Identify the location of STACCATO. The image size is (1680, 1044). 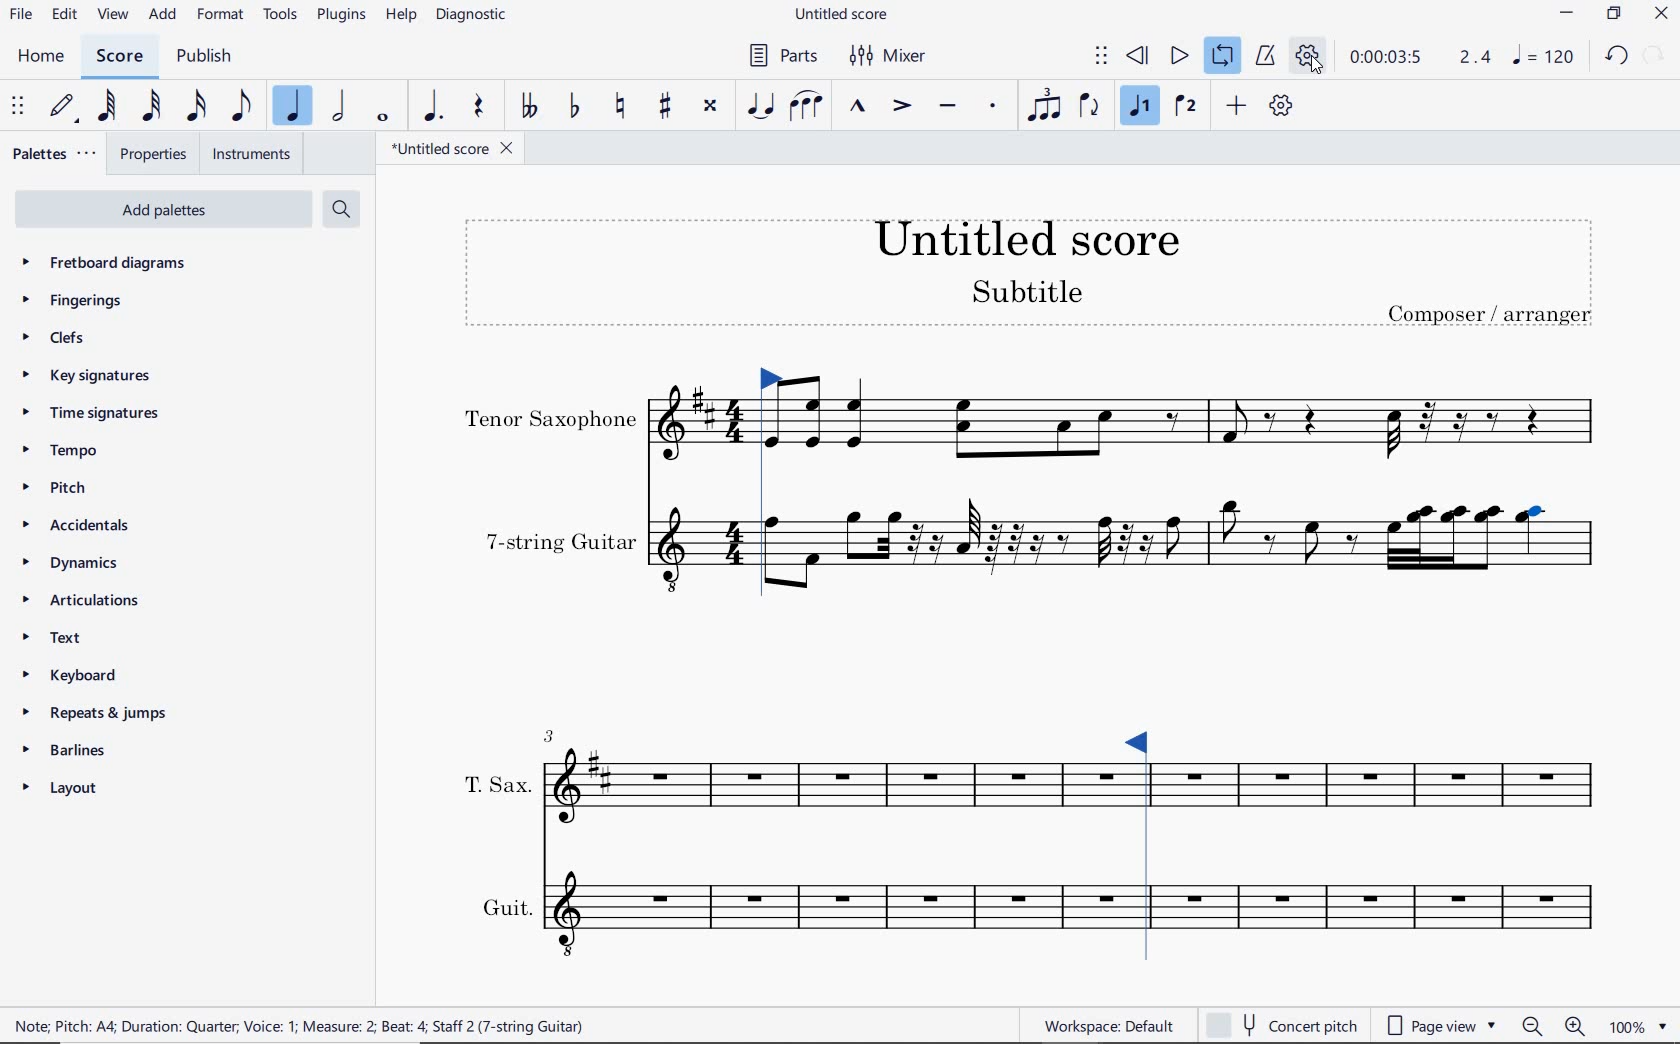
(992, 106).